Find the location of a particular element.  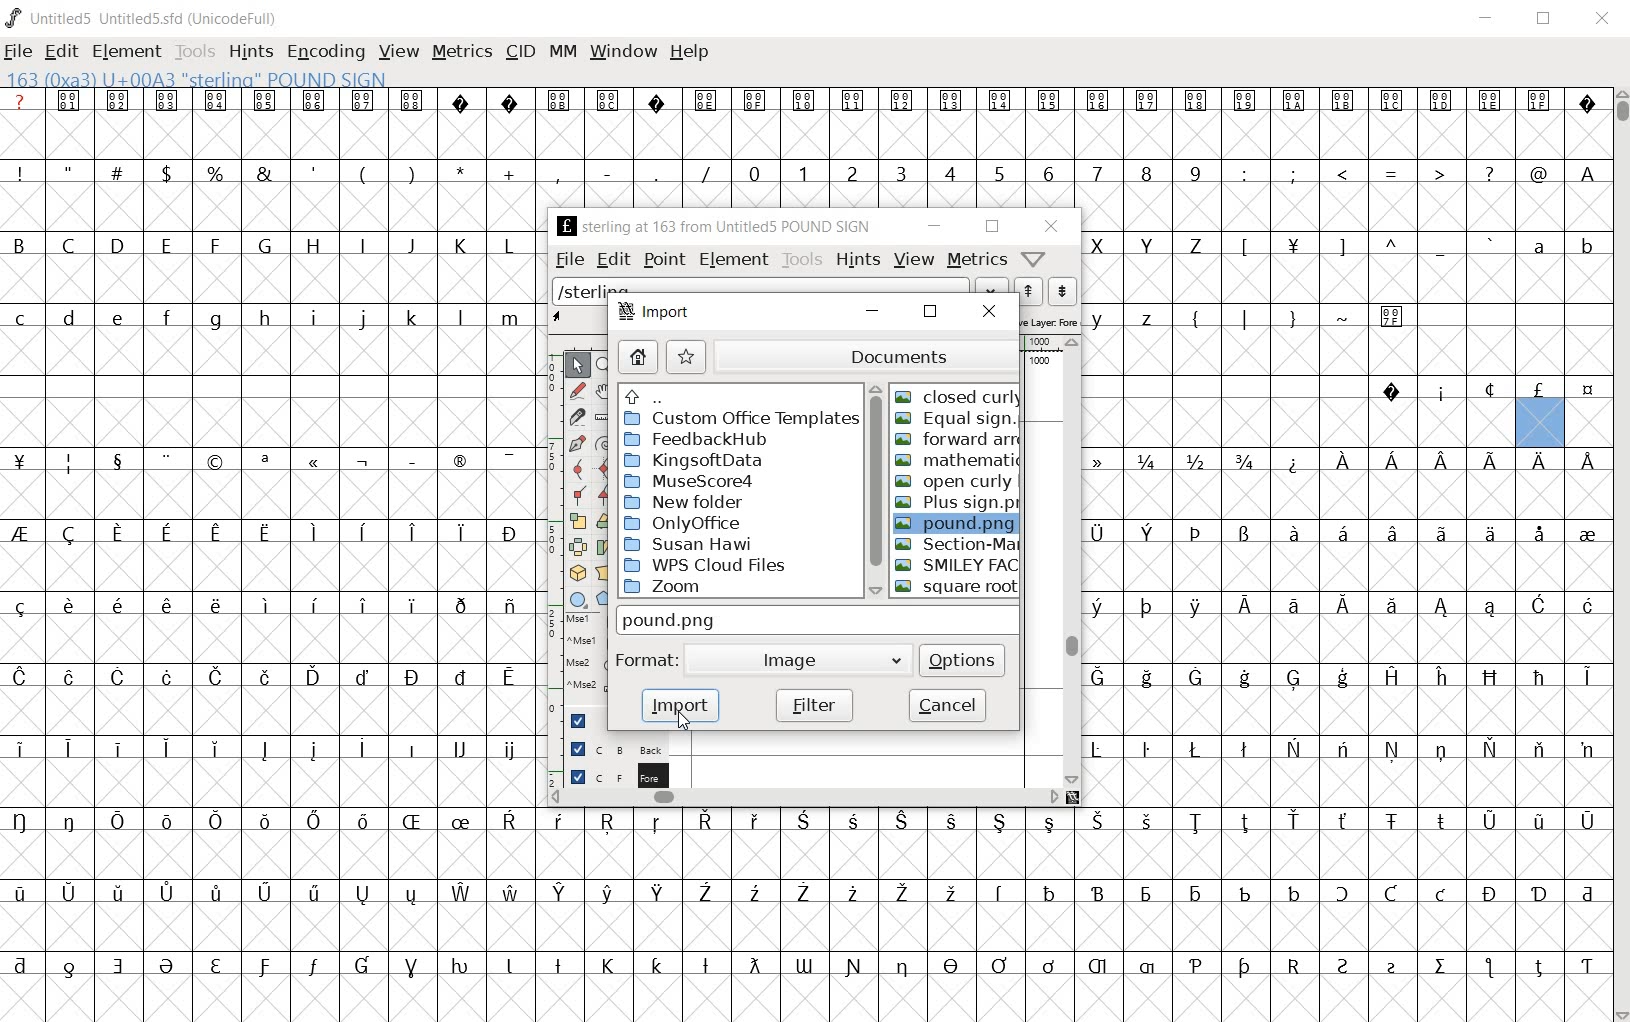

Symbol is located at coordinates (1294, 820).